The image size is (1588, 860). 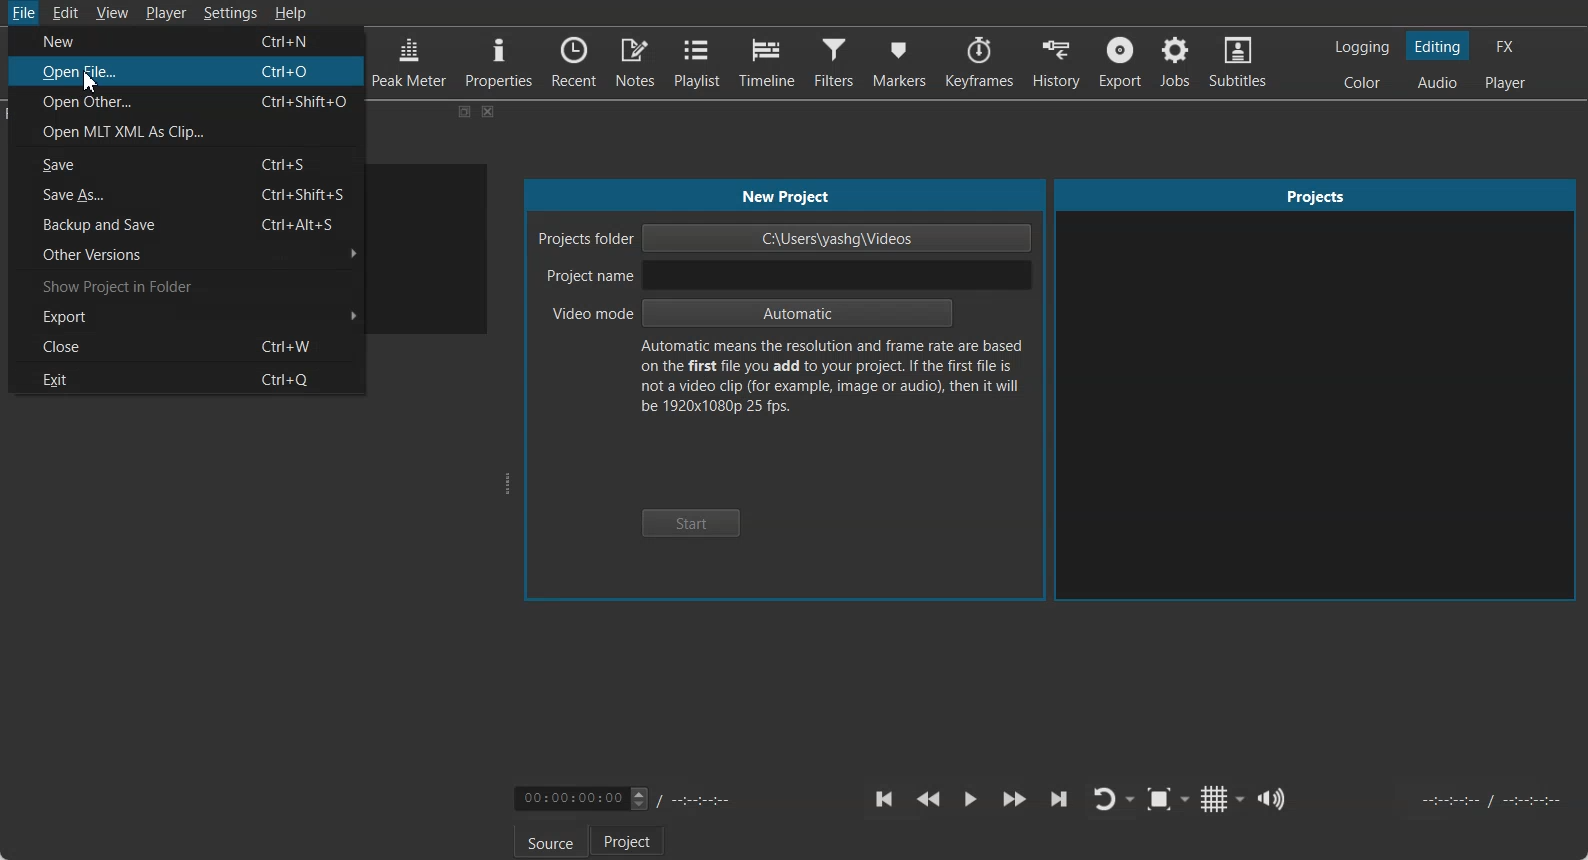 I want to click on Ctrl+O, so click(x=291, y=72).